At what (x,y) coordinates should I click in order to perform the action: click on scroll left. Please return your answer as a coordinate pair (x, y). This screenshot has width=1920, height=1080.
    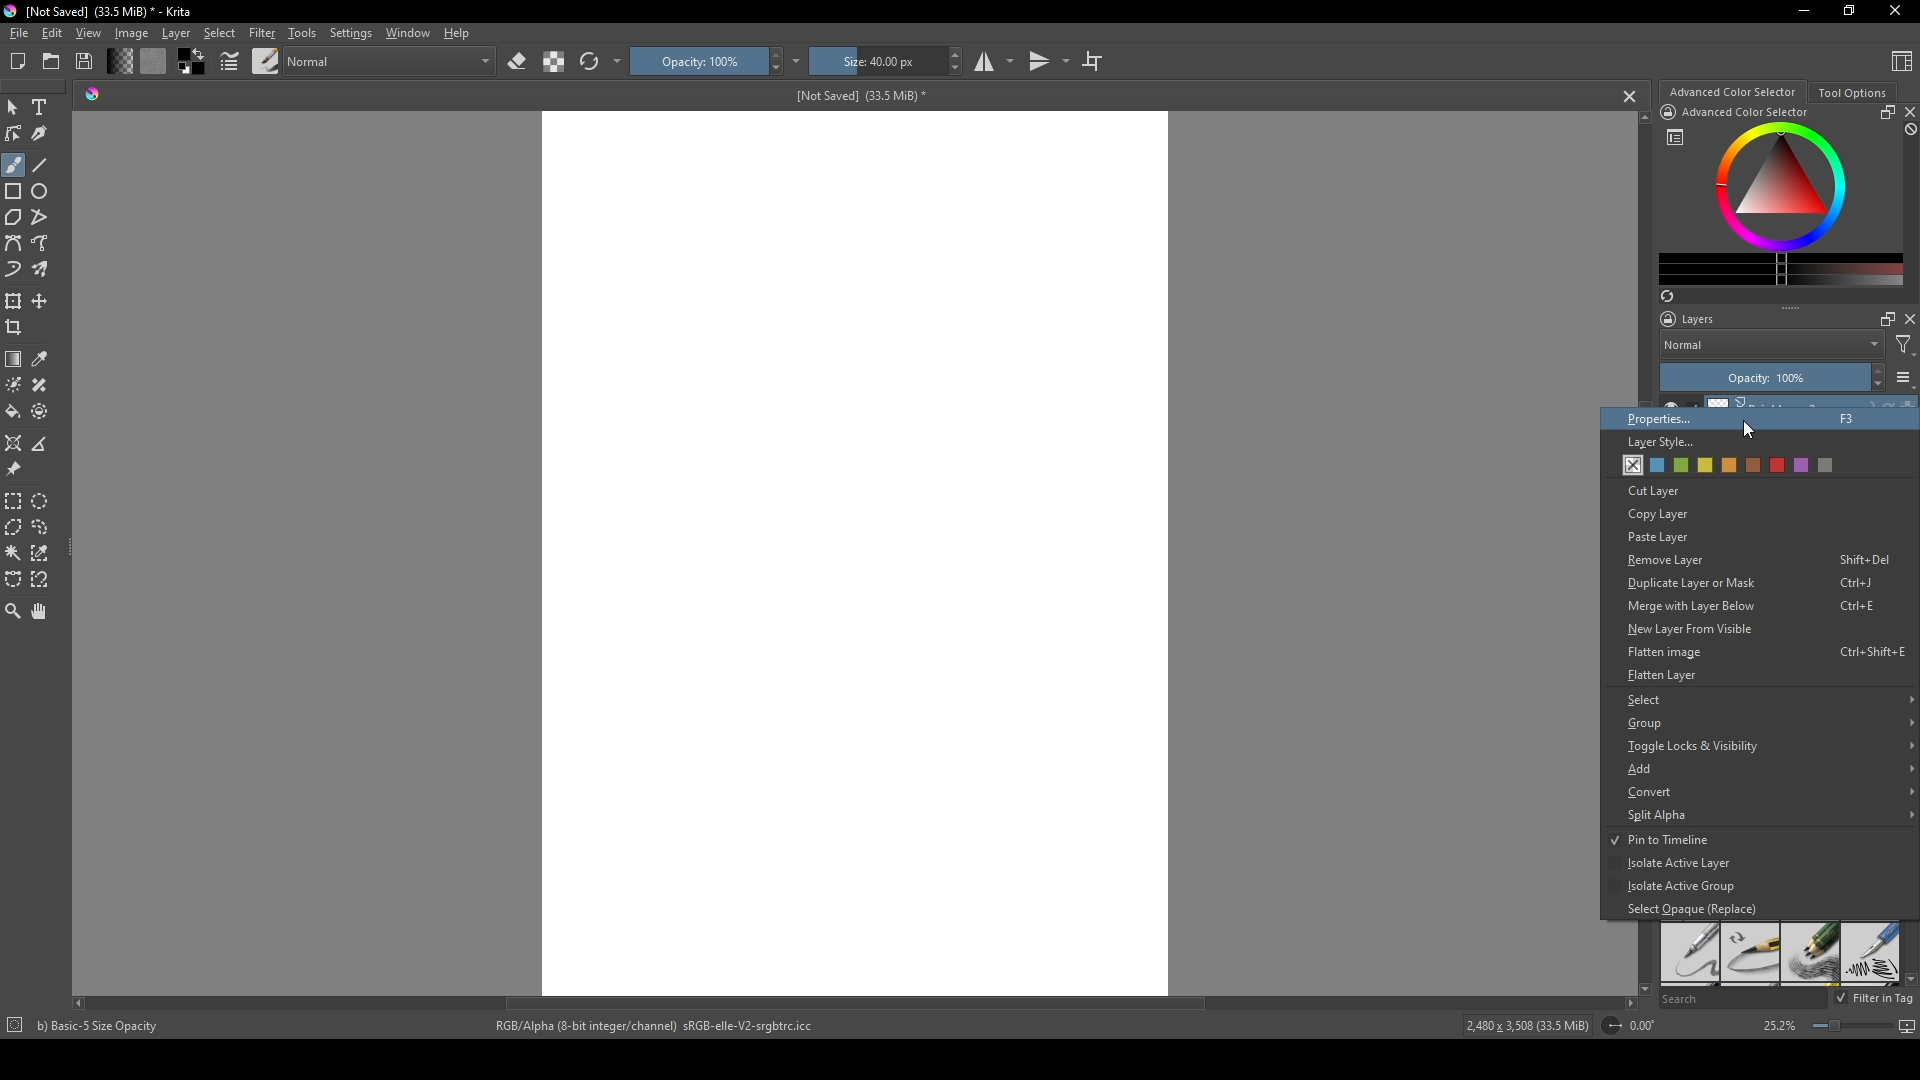
    Looking at the image, I should click on (83, 1003).